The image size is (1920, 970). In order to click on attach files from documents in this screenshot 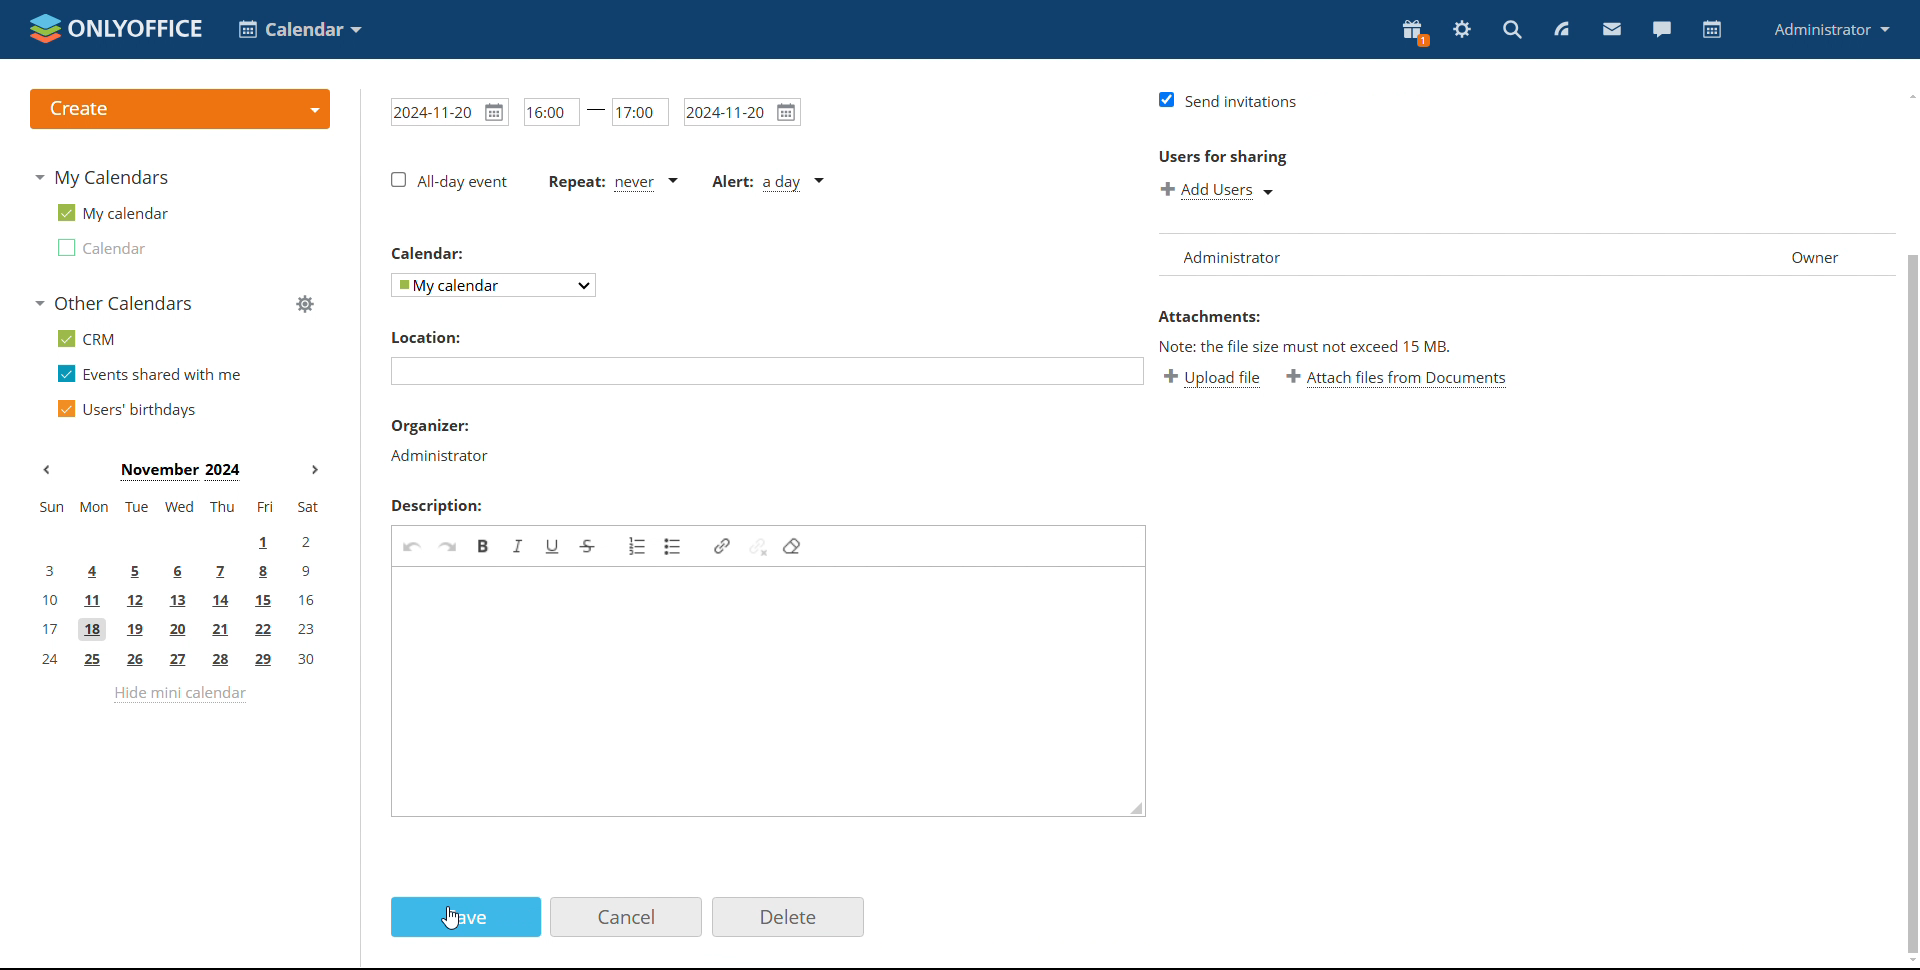, I will do `click(1398, 378)`.